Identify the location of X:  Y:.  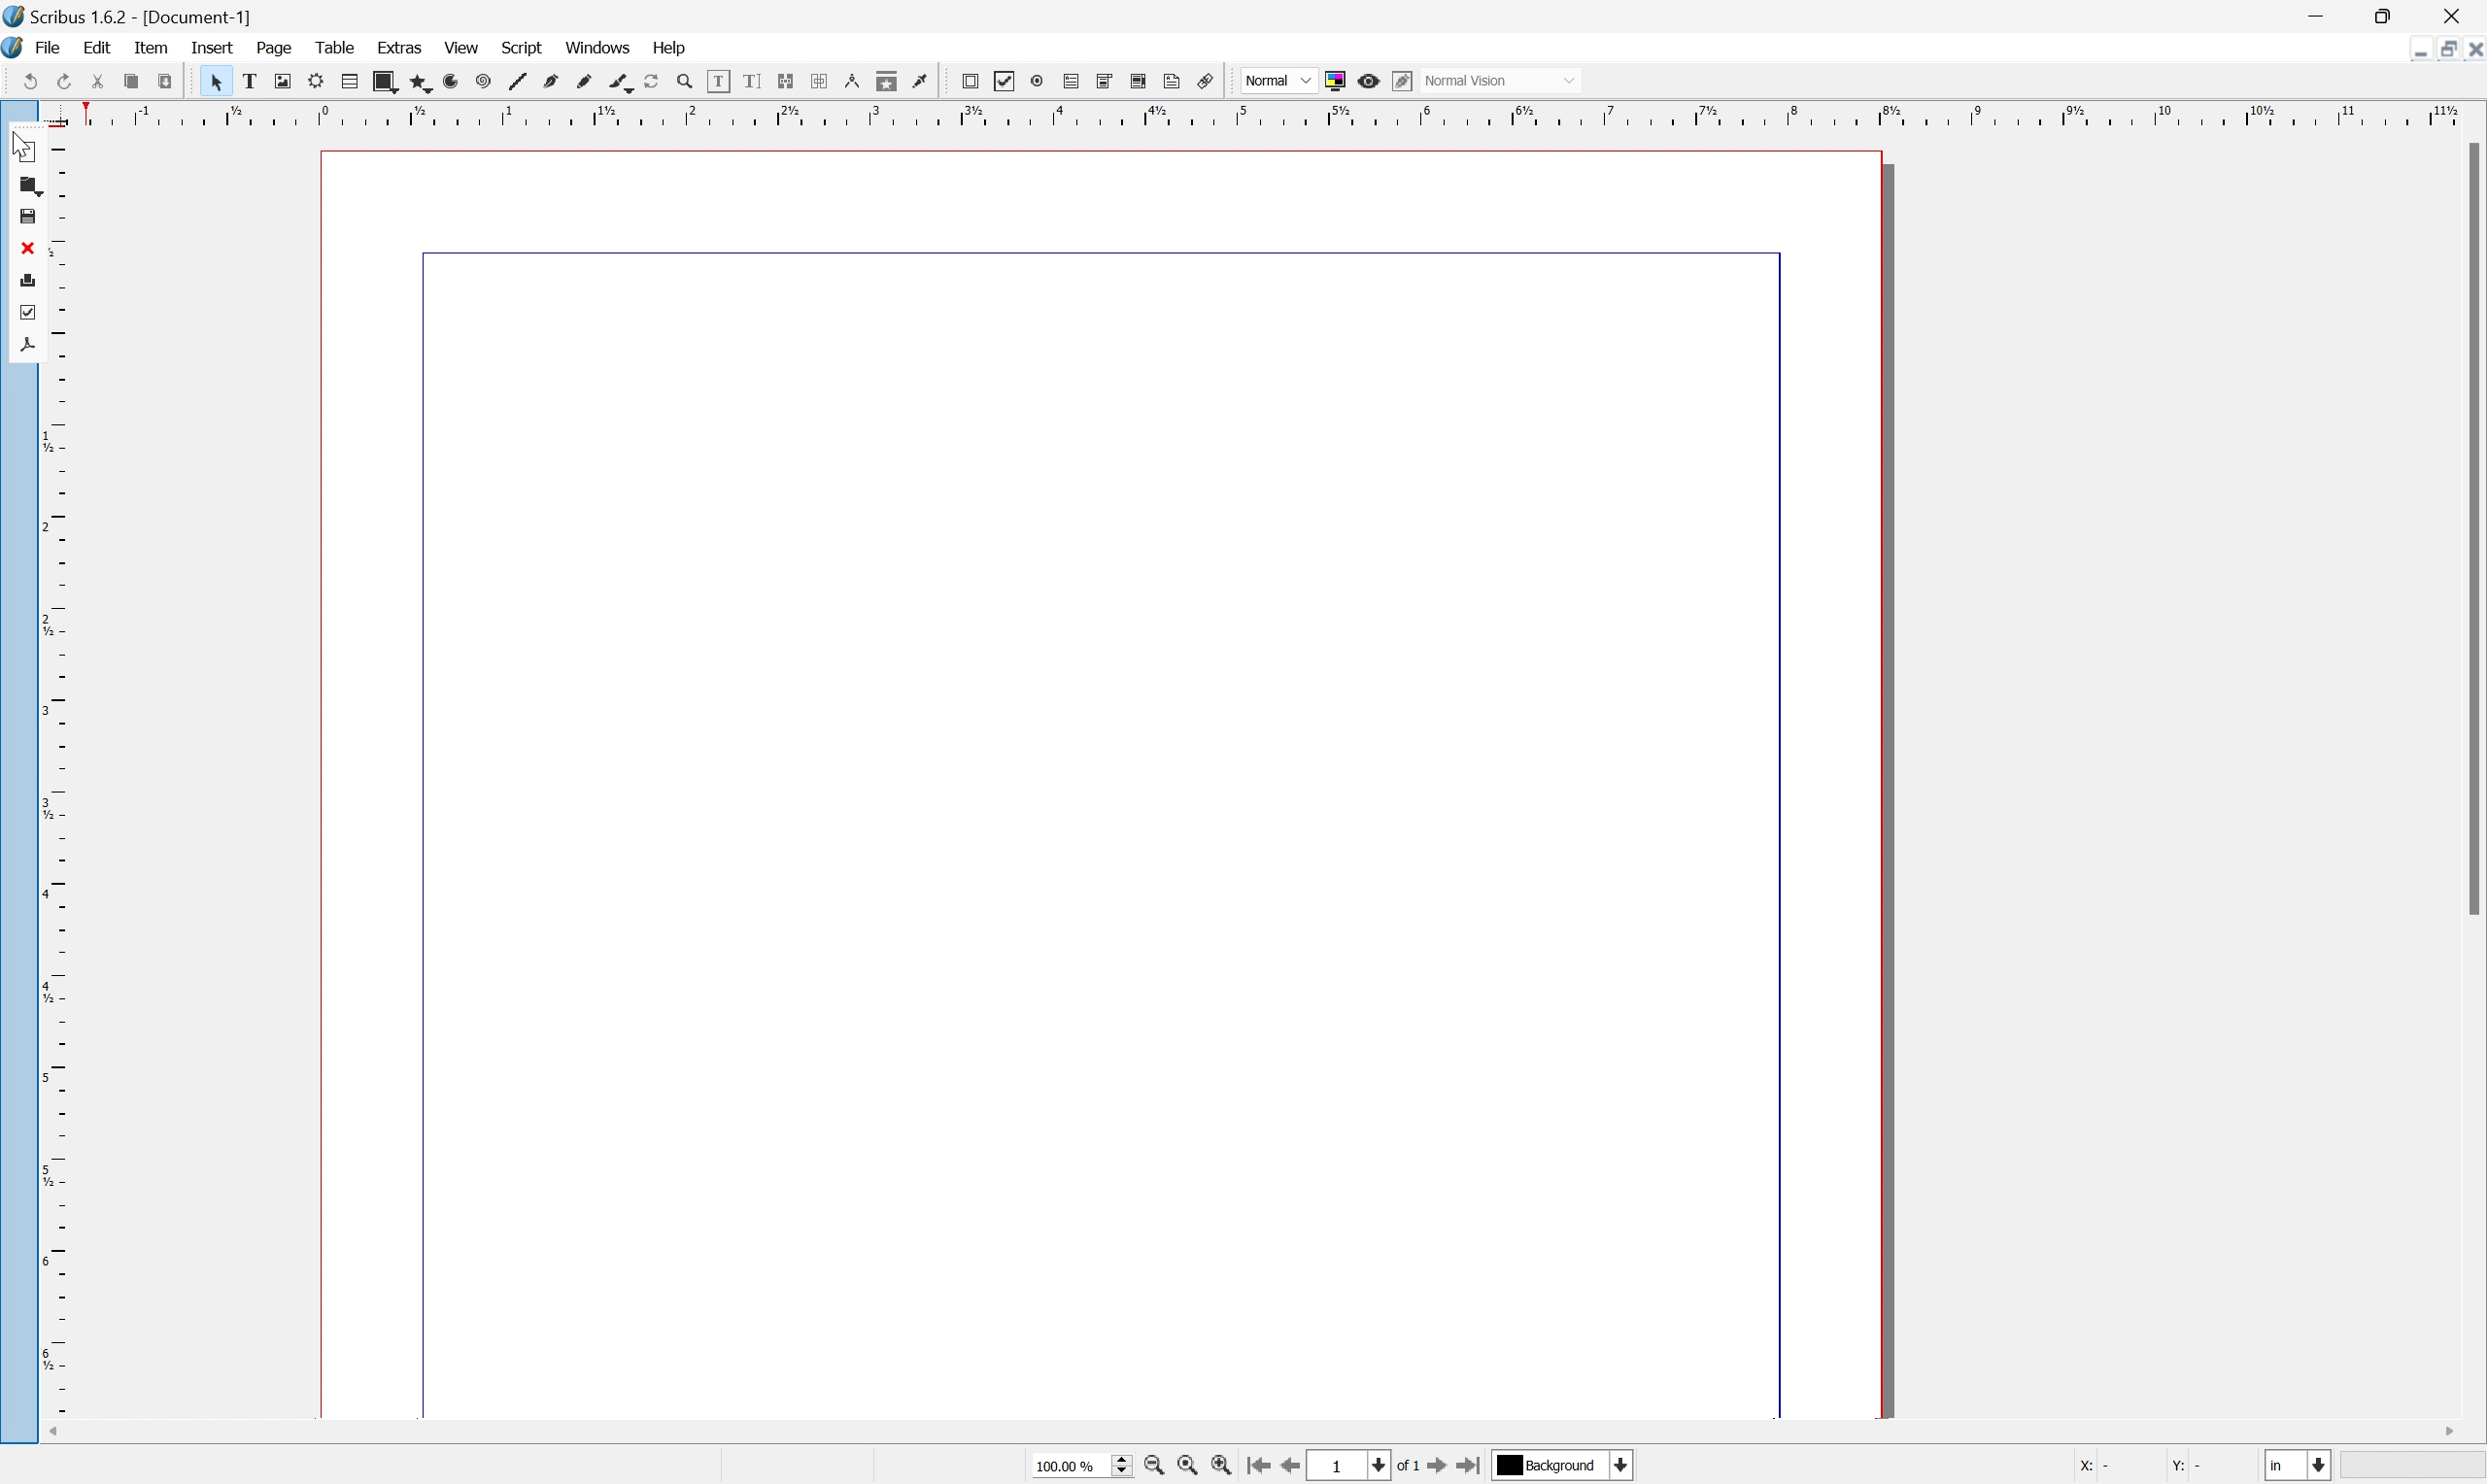
(2137, 1464).